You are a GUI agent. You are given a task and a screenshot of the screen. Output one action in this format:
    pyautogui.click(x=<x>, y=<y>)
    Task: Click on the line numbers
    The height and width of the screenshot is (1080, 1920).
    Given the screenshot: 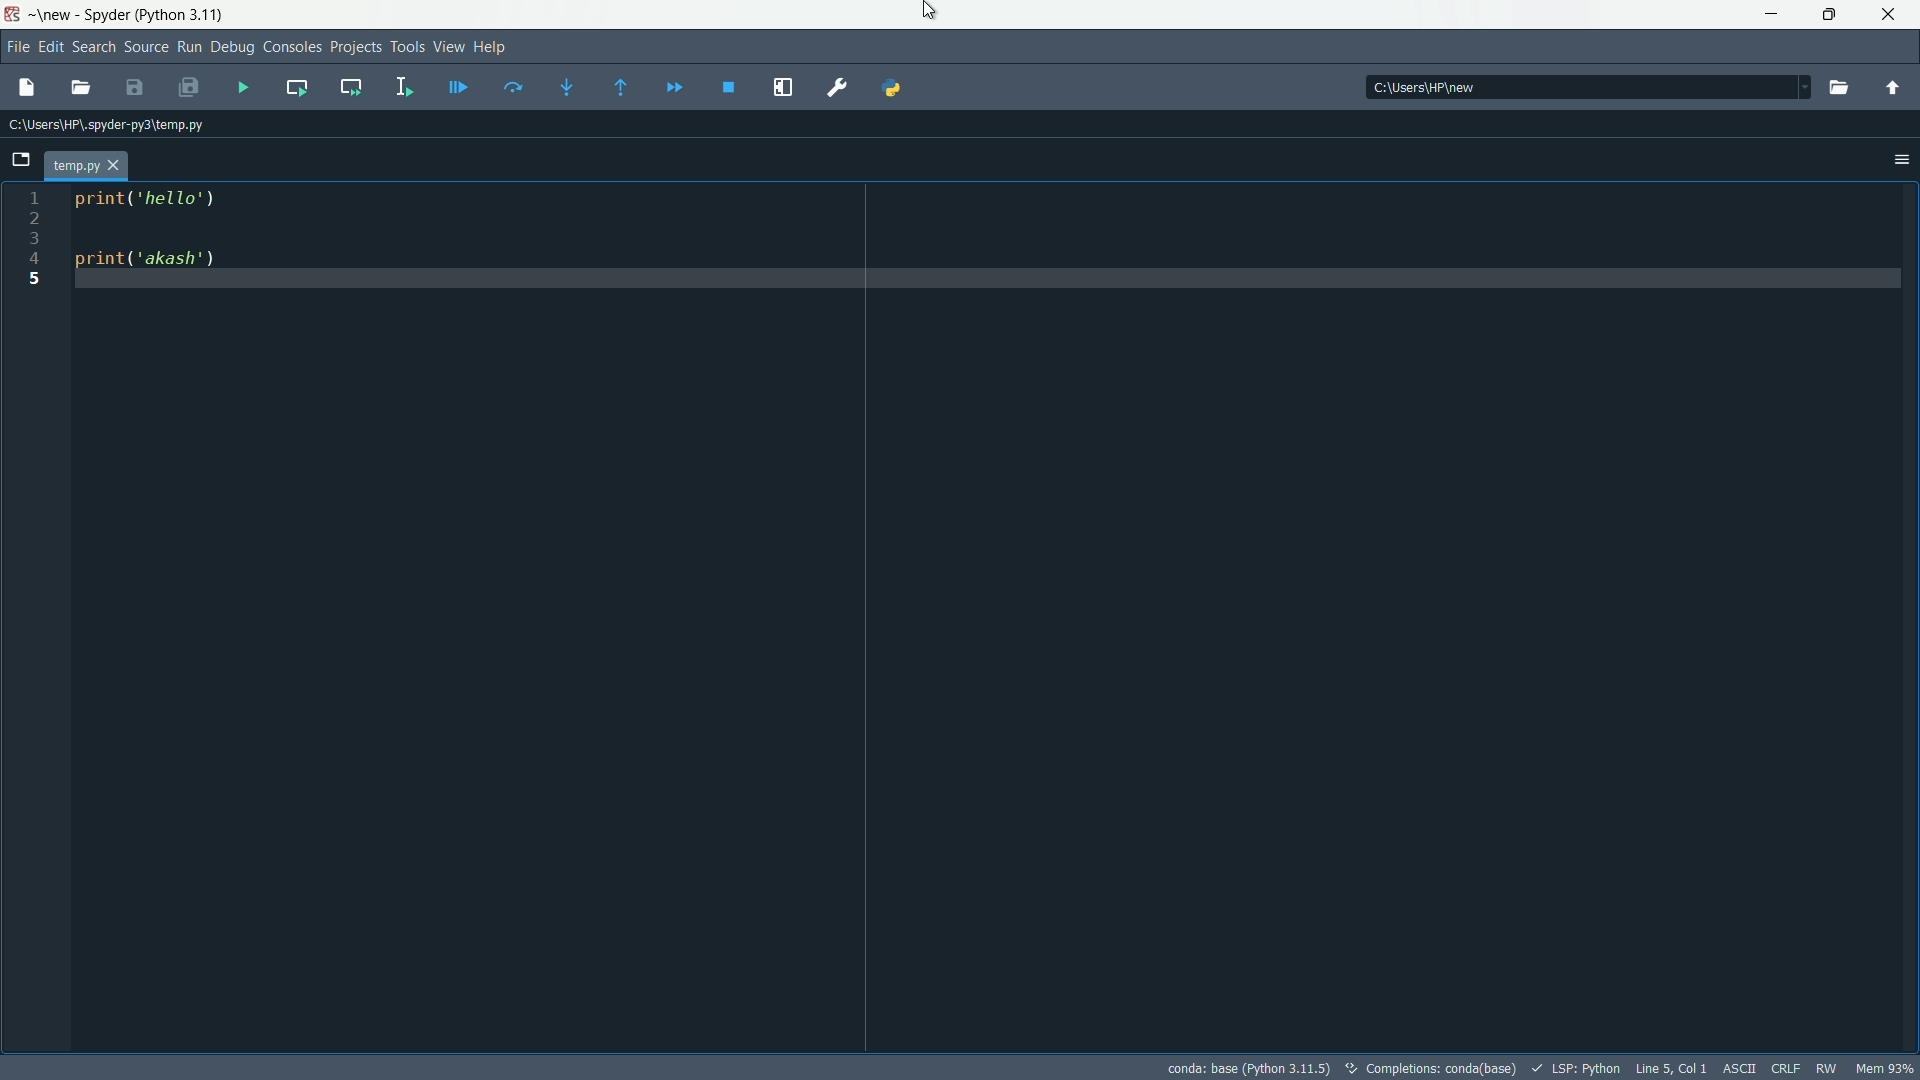 What is the action you would take?
    pyautogui.click(x=34, y=239)
    